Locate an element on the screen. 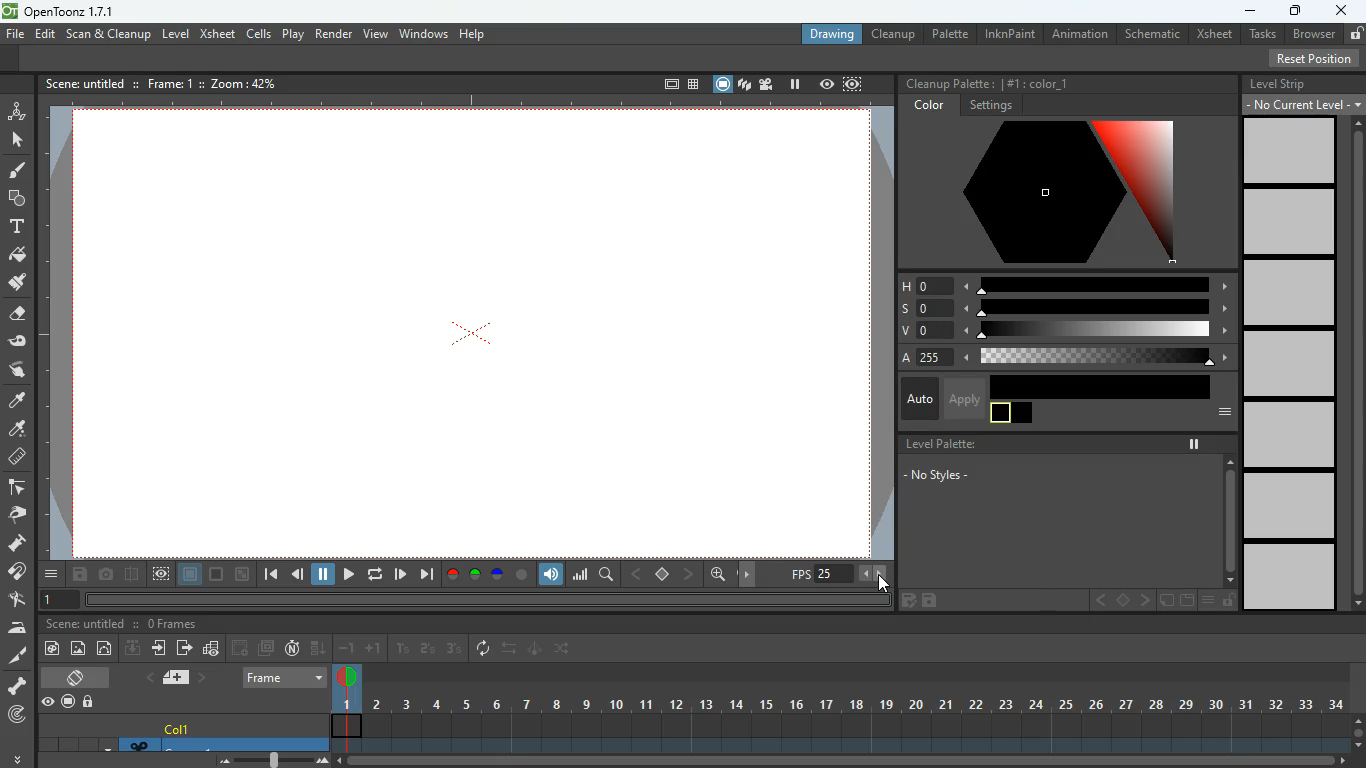  view is located at coordinates (161, 574).